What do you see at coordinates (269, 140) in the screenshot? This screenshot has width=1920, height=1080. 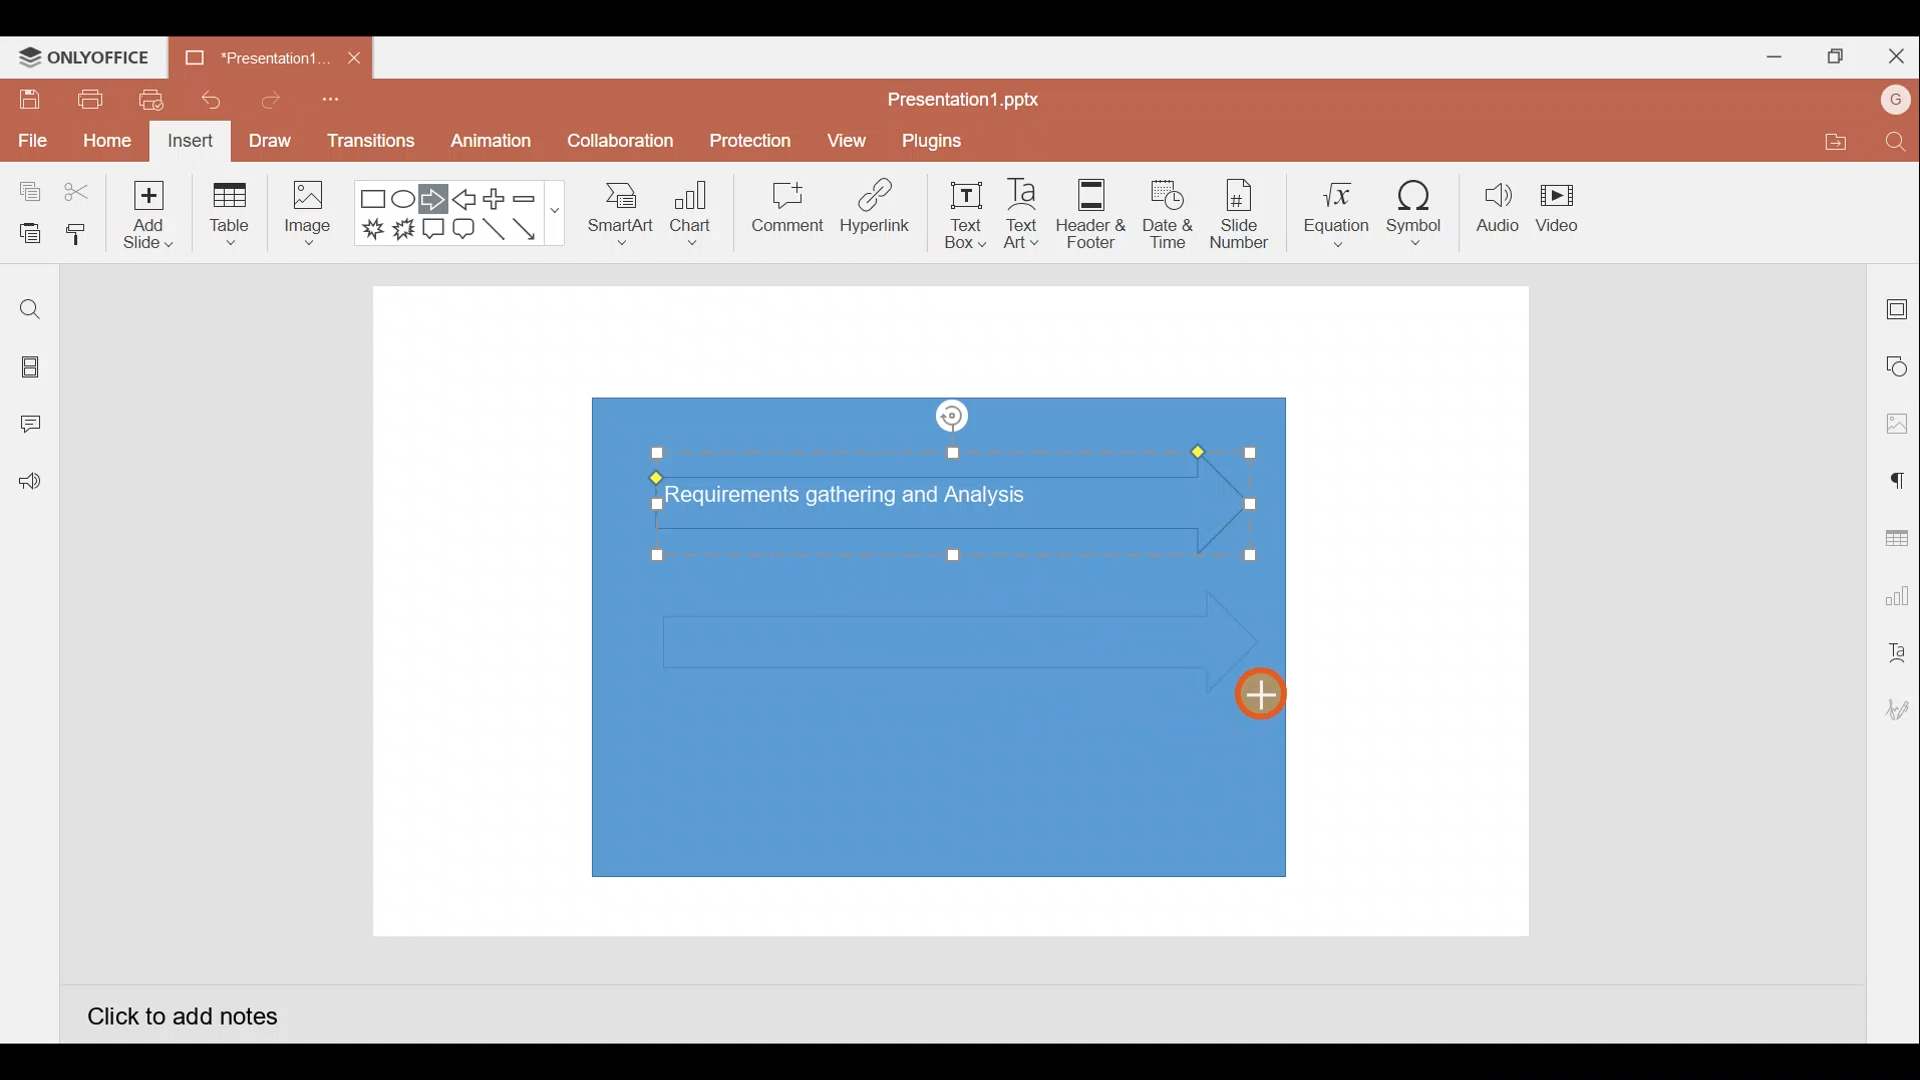 I see `Draw` at bounding box center [269, 140].